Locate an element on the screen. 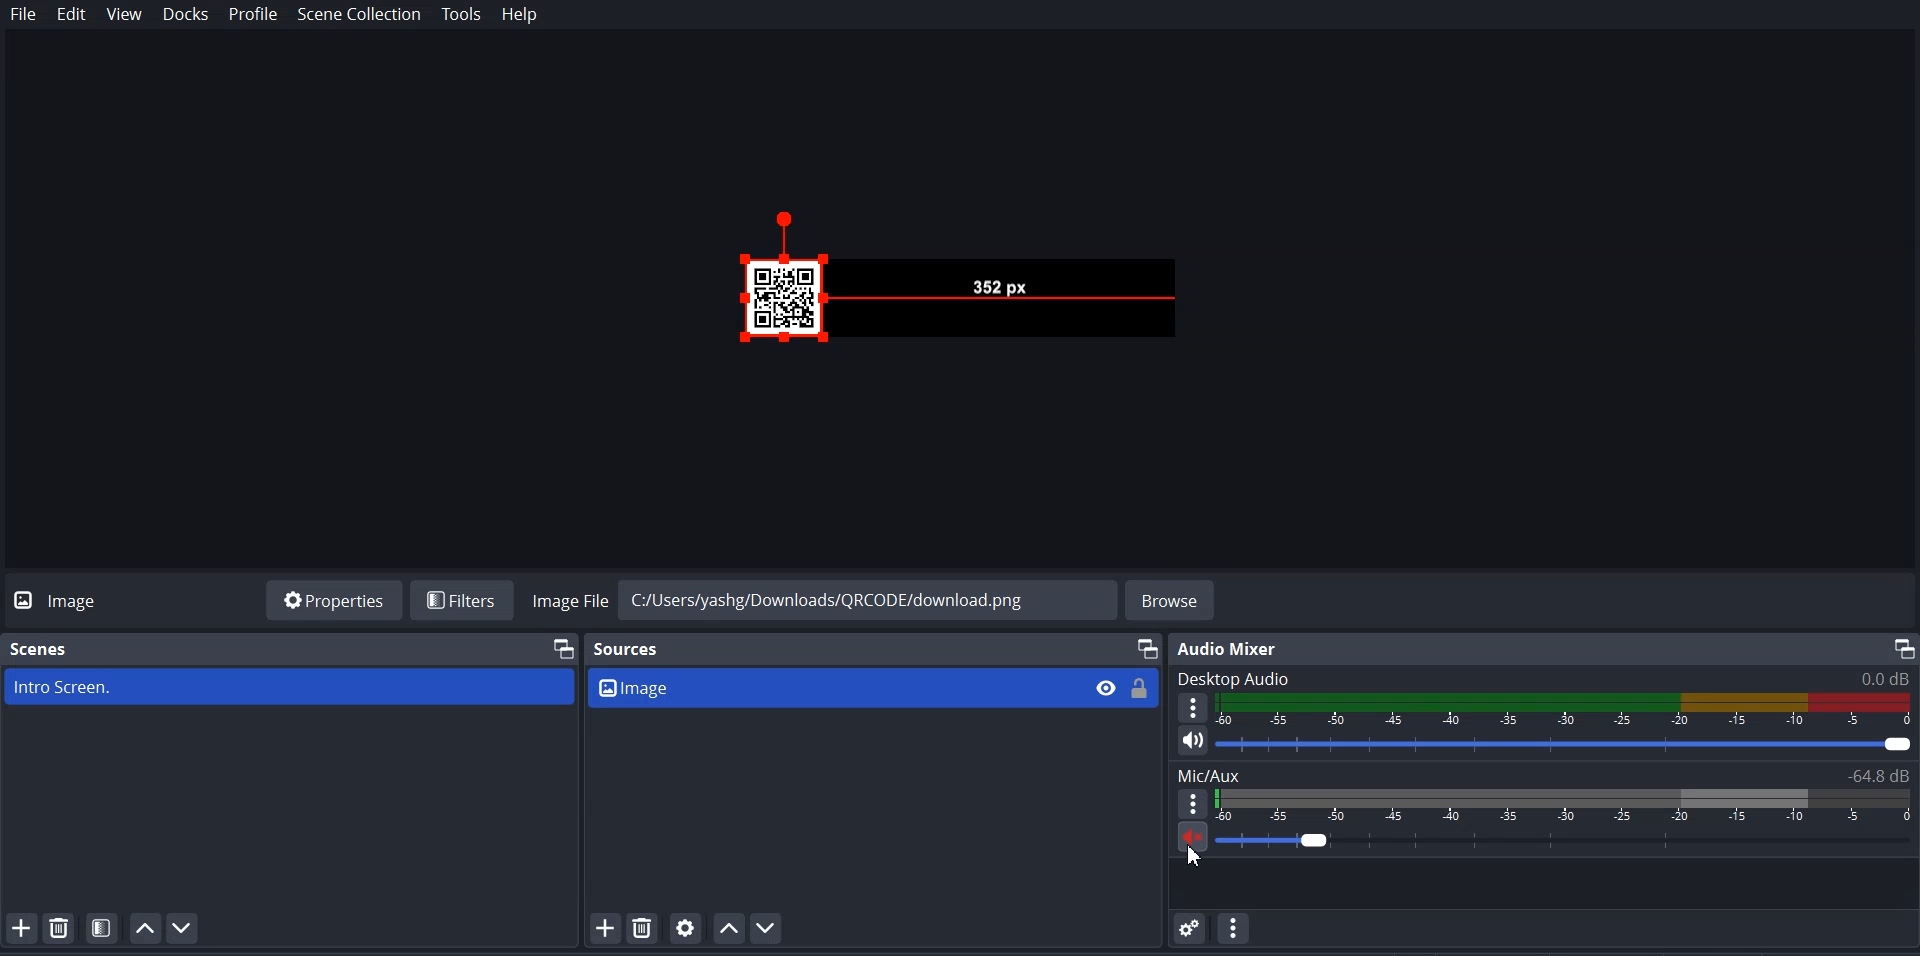 Image resolution: width=1920 pixels, height=956 pixels. Filters is located at coordinates (465, 600).